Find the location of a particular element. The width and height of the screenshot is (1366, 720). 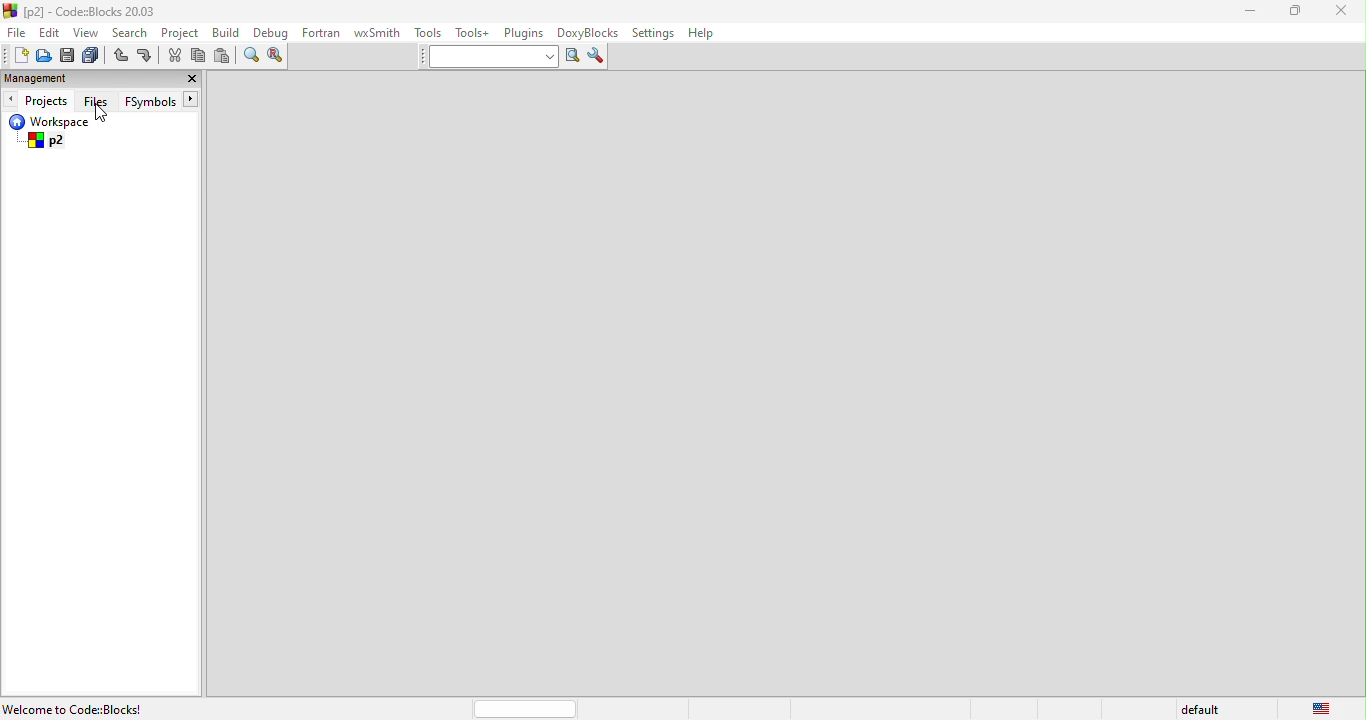

settings is located at coordinates (653, 34).